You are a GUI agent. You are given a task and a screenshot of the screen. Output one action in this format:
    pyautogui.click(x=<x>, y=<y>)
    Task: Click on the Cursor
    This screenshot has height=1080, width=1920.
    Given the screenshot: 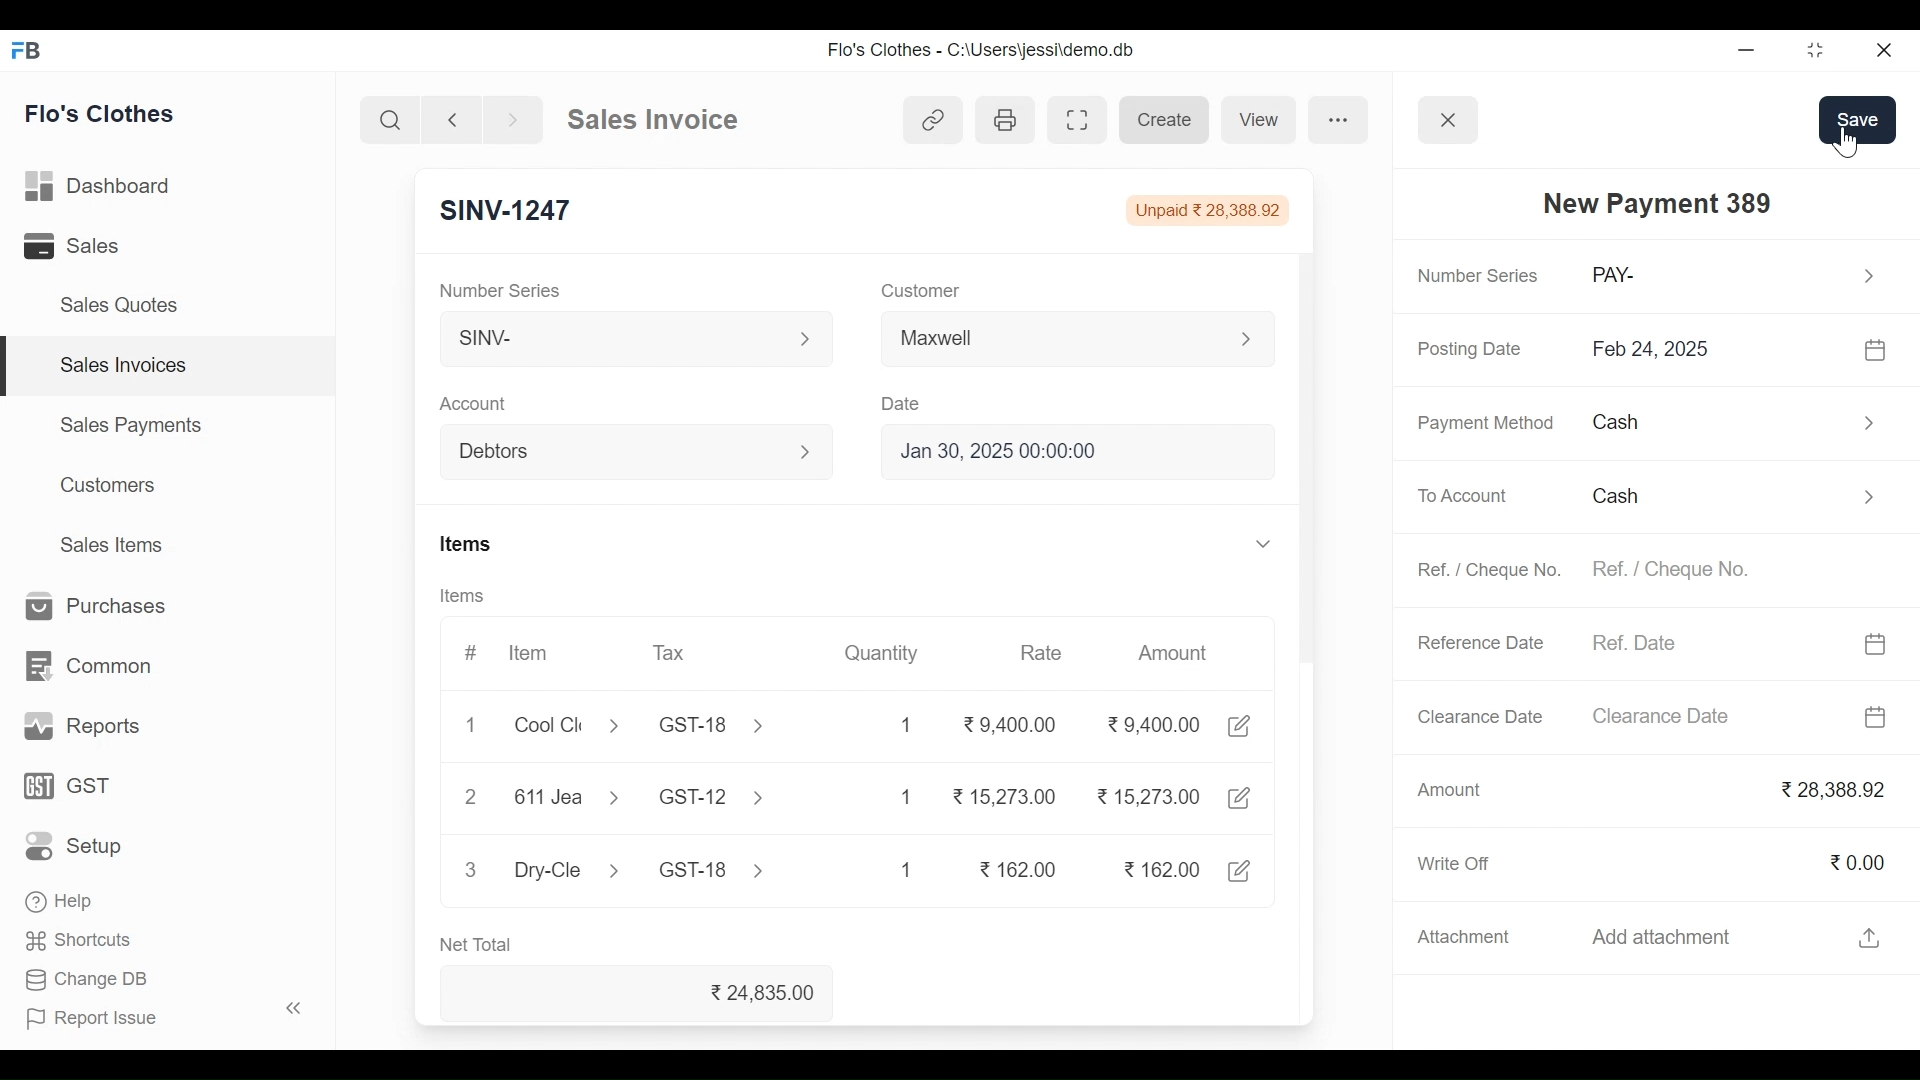 What is the action you would take?
    pyautogui.click(x=1843, y=143)
    